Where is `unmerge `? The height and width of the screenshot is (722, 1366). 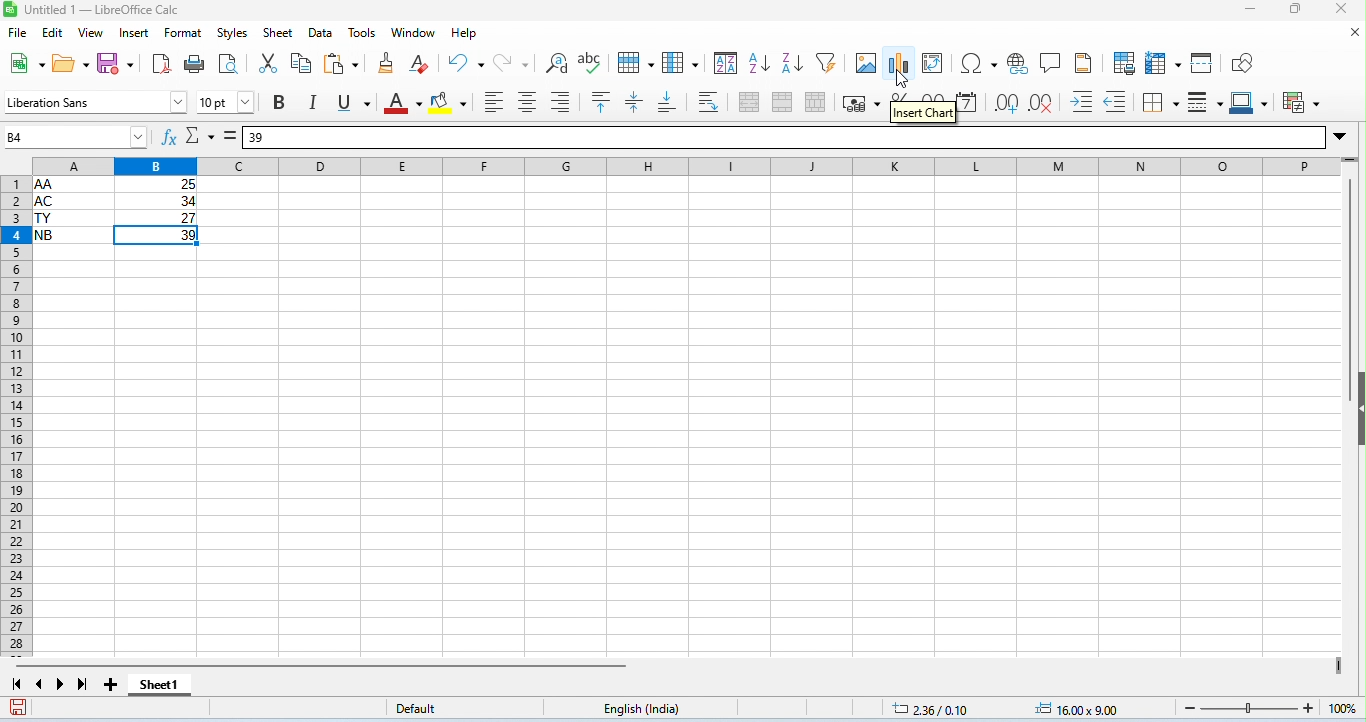
unmerge  is located at coordinates (816, 103).